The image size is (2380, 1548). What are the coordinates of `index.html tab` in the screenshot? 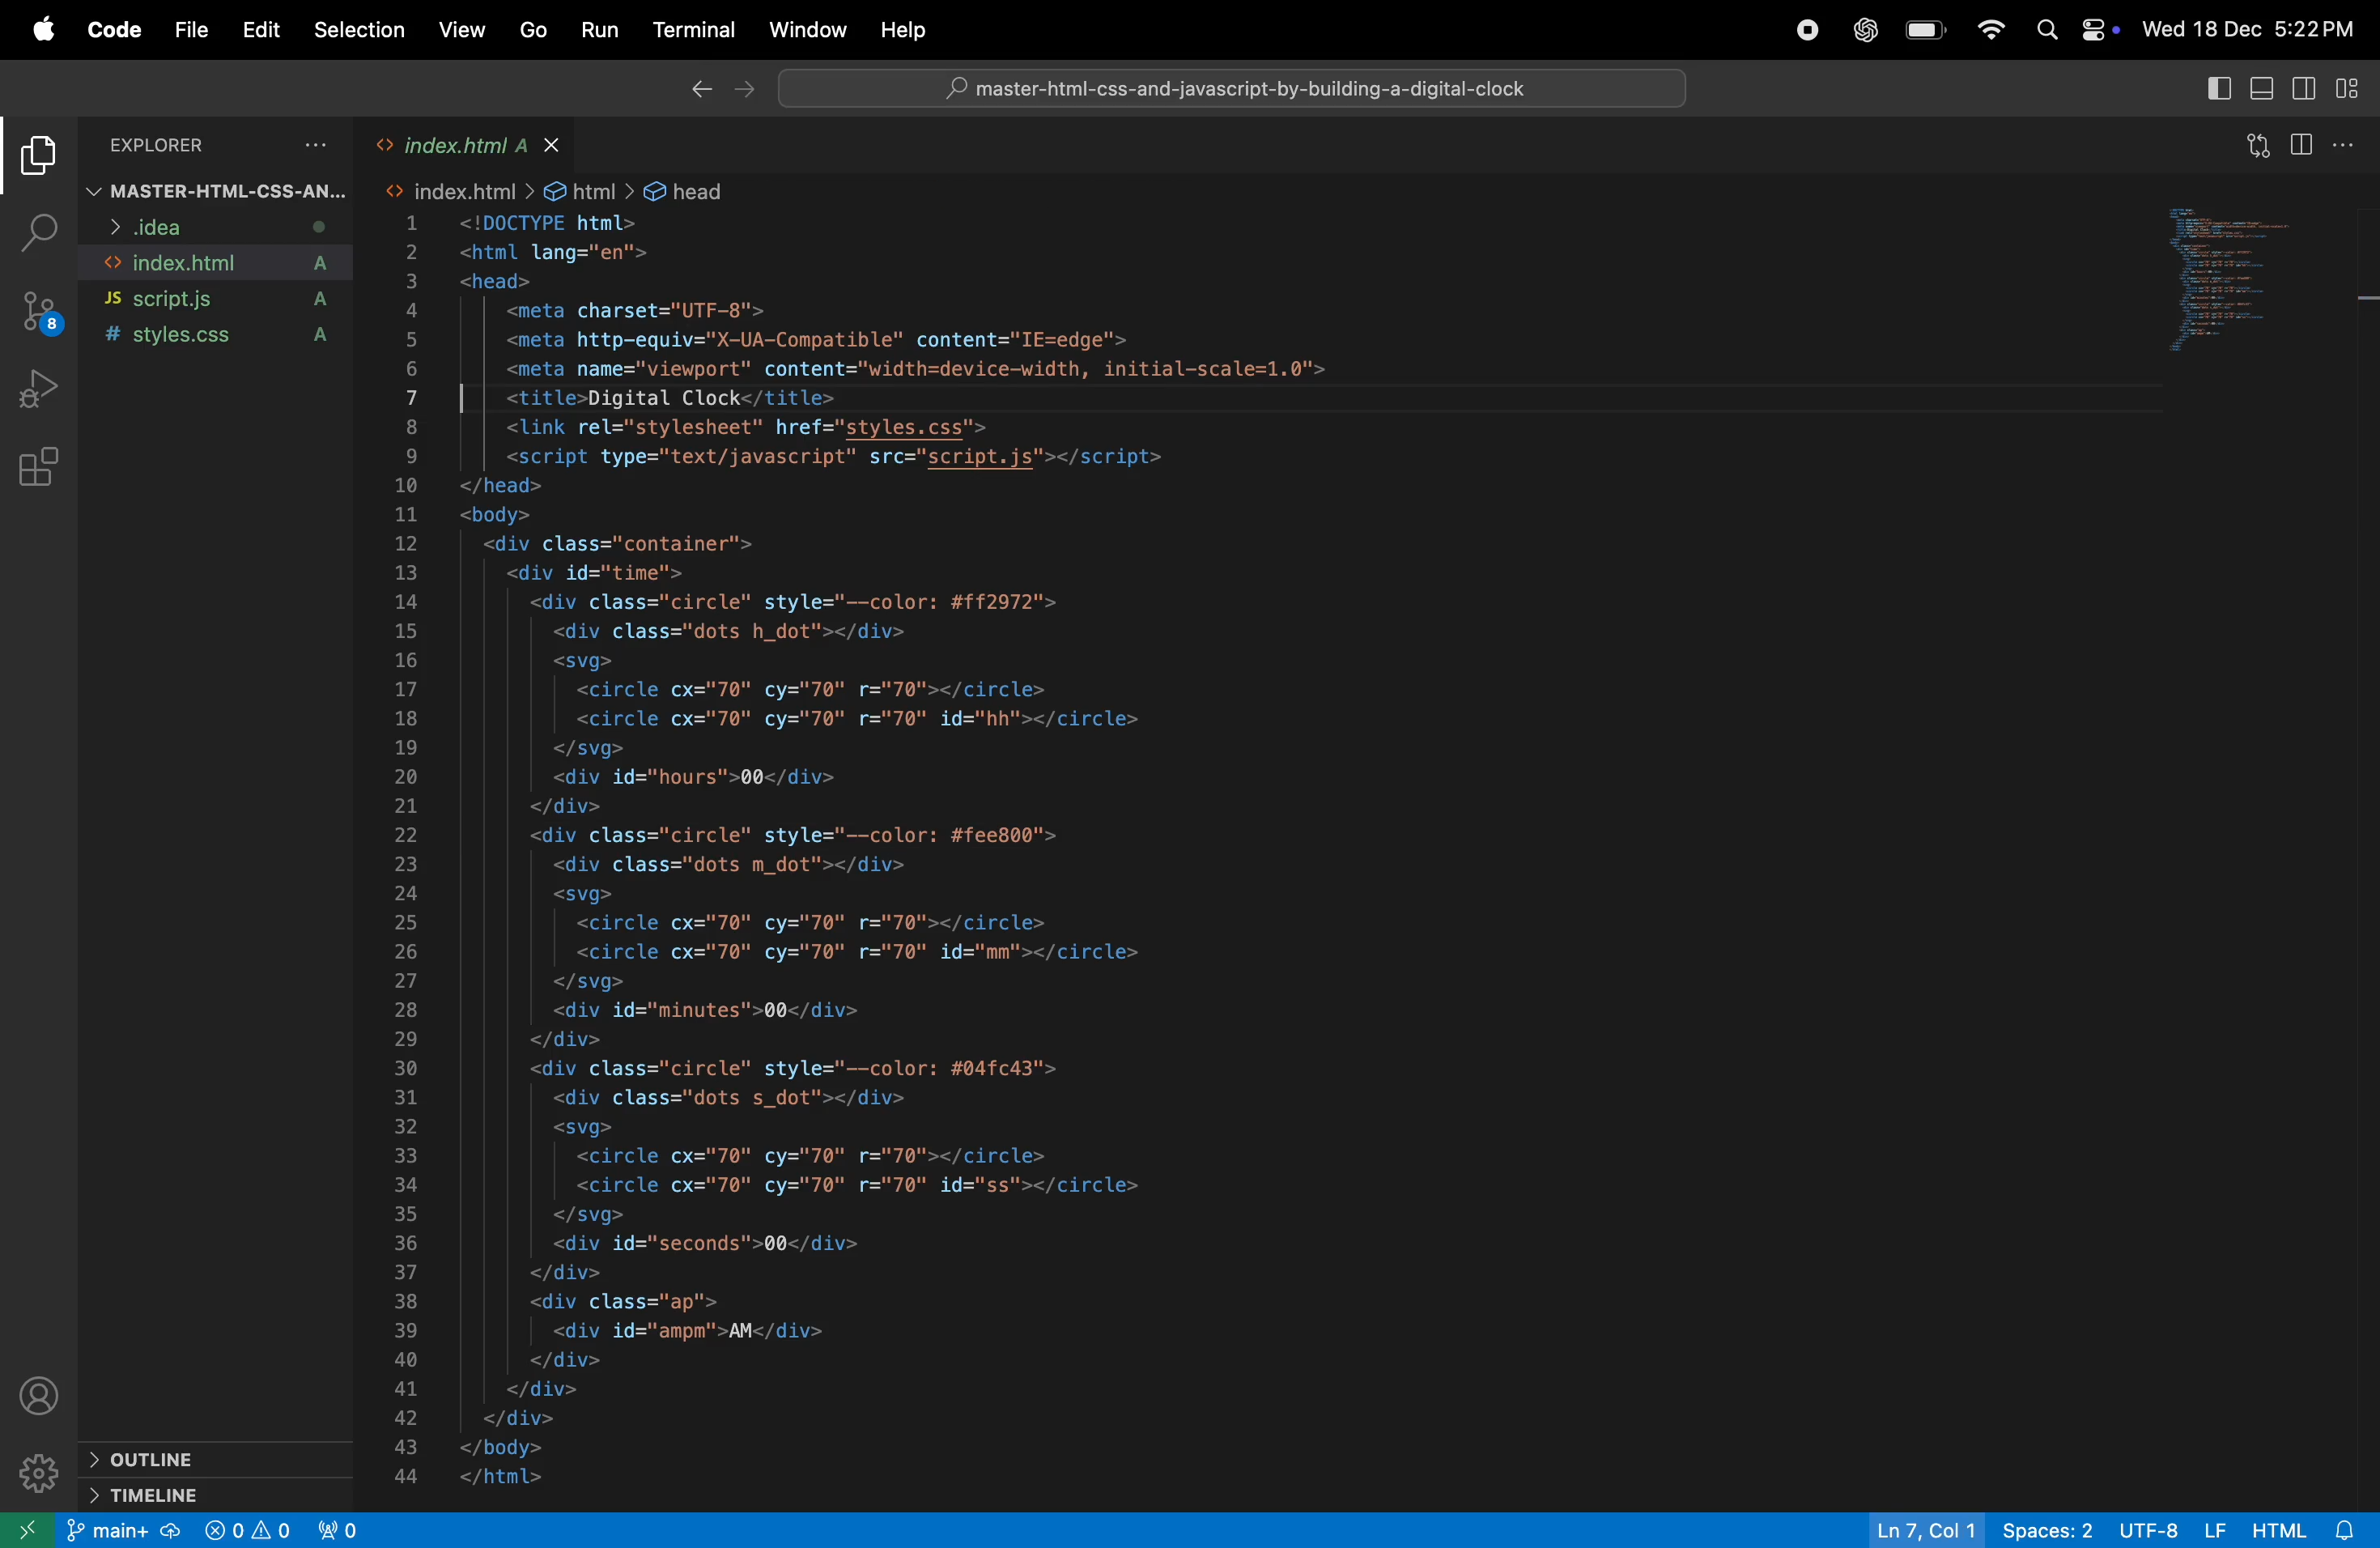 It's located at (454, 143).